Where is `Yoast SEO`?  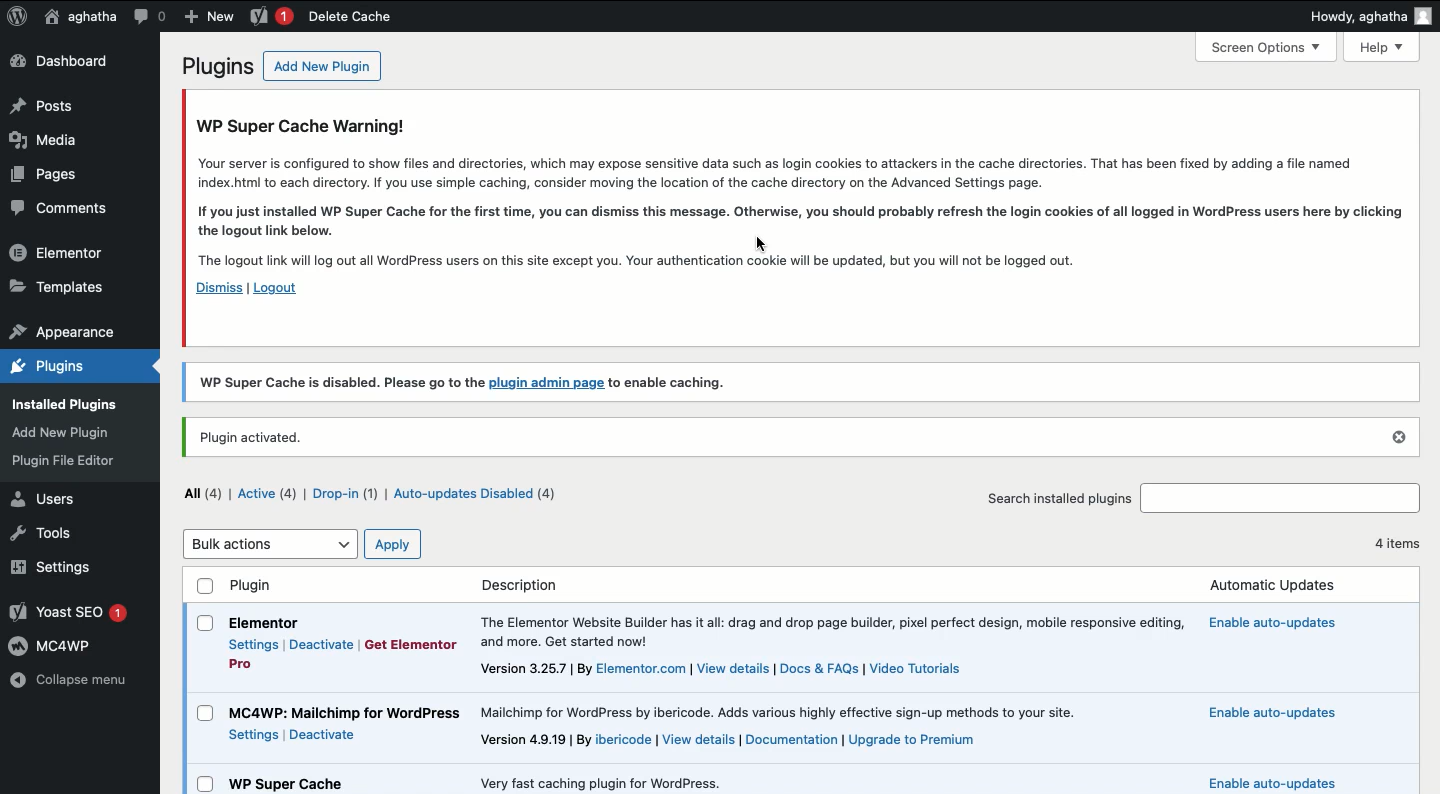 Yoast SEO is located at coordinates (71, 610).